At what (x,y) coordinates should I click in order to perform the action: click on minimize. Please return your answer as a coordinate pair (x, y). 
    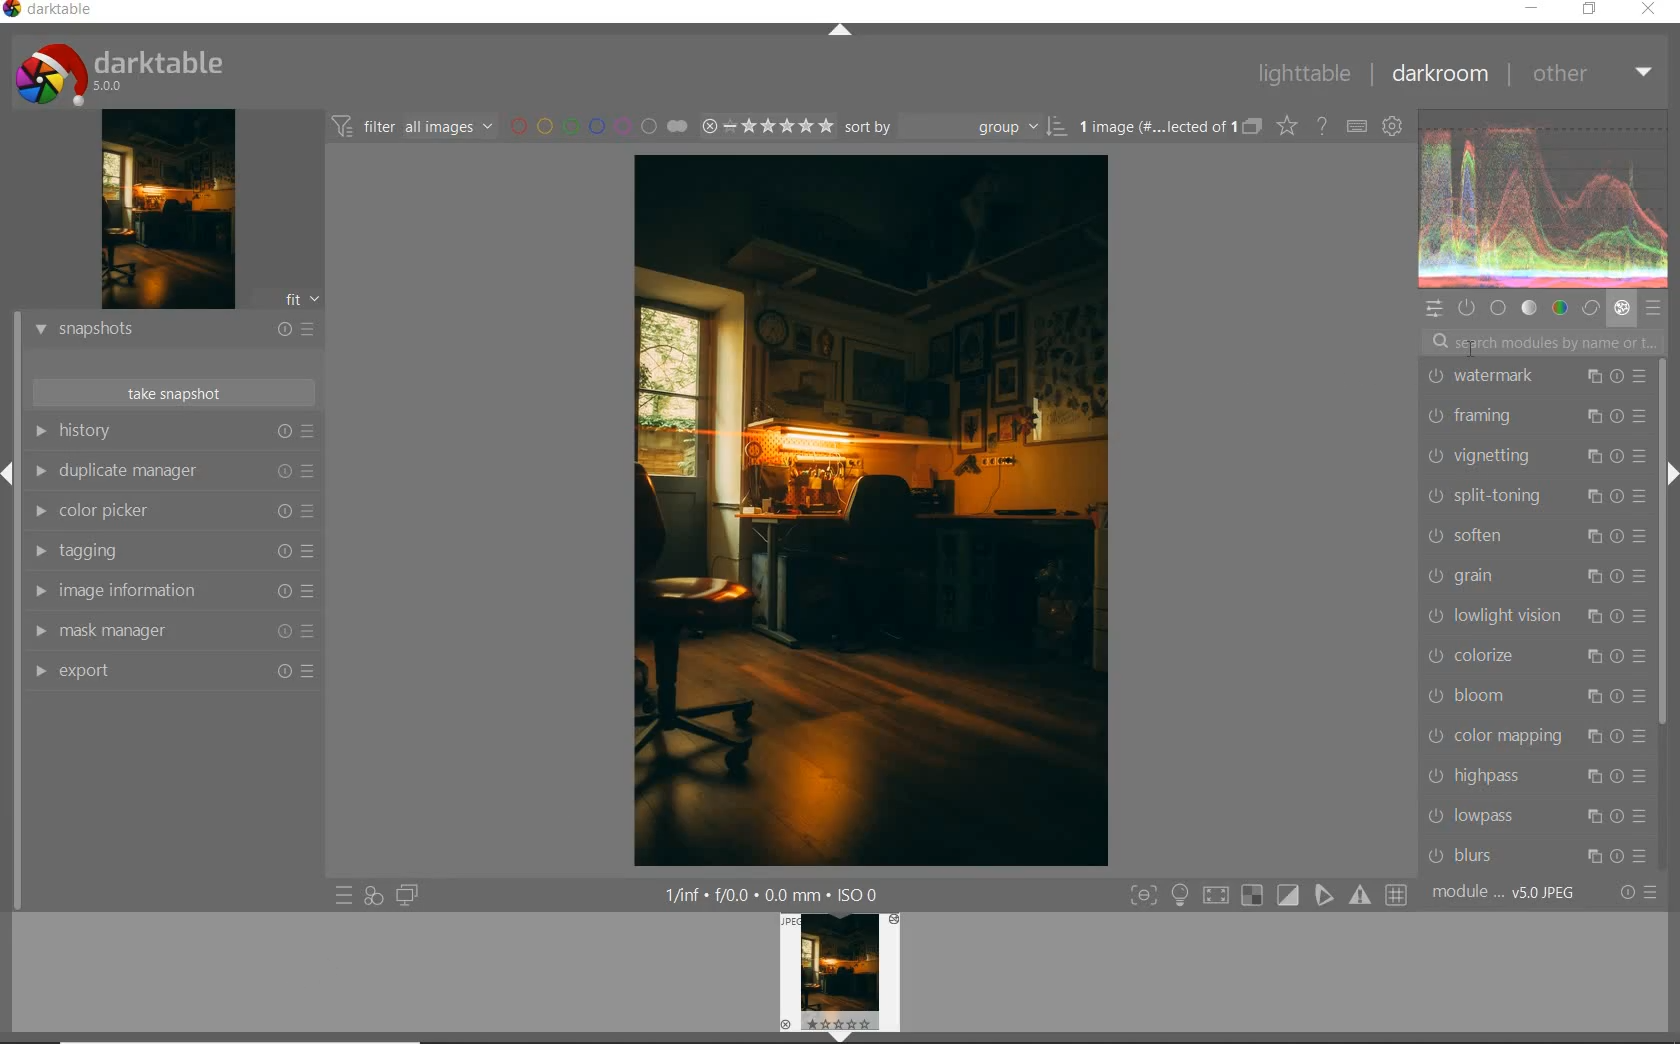
    Looking at the image, I should click on (1531, 10).